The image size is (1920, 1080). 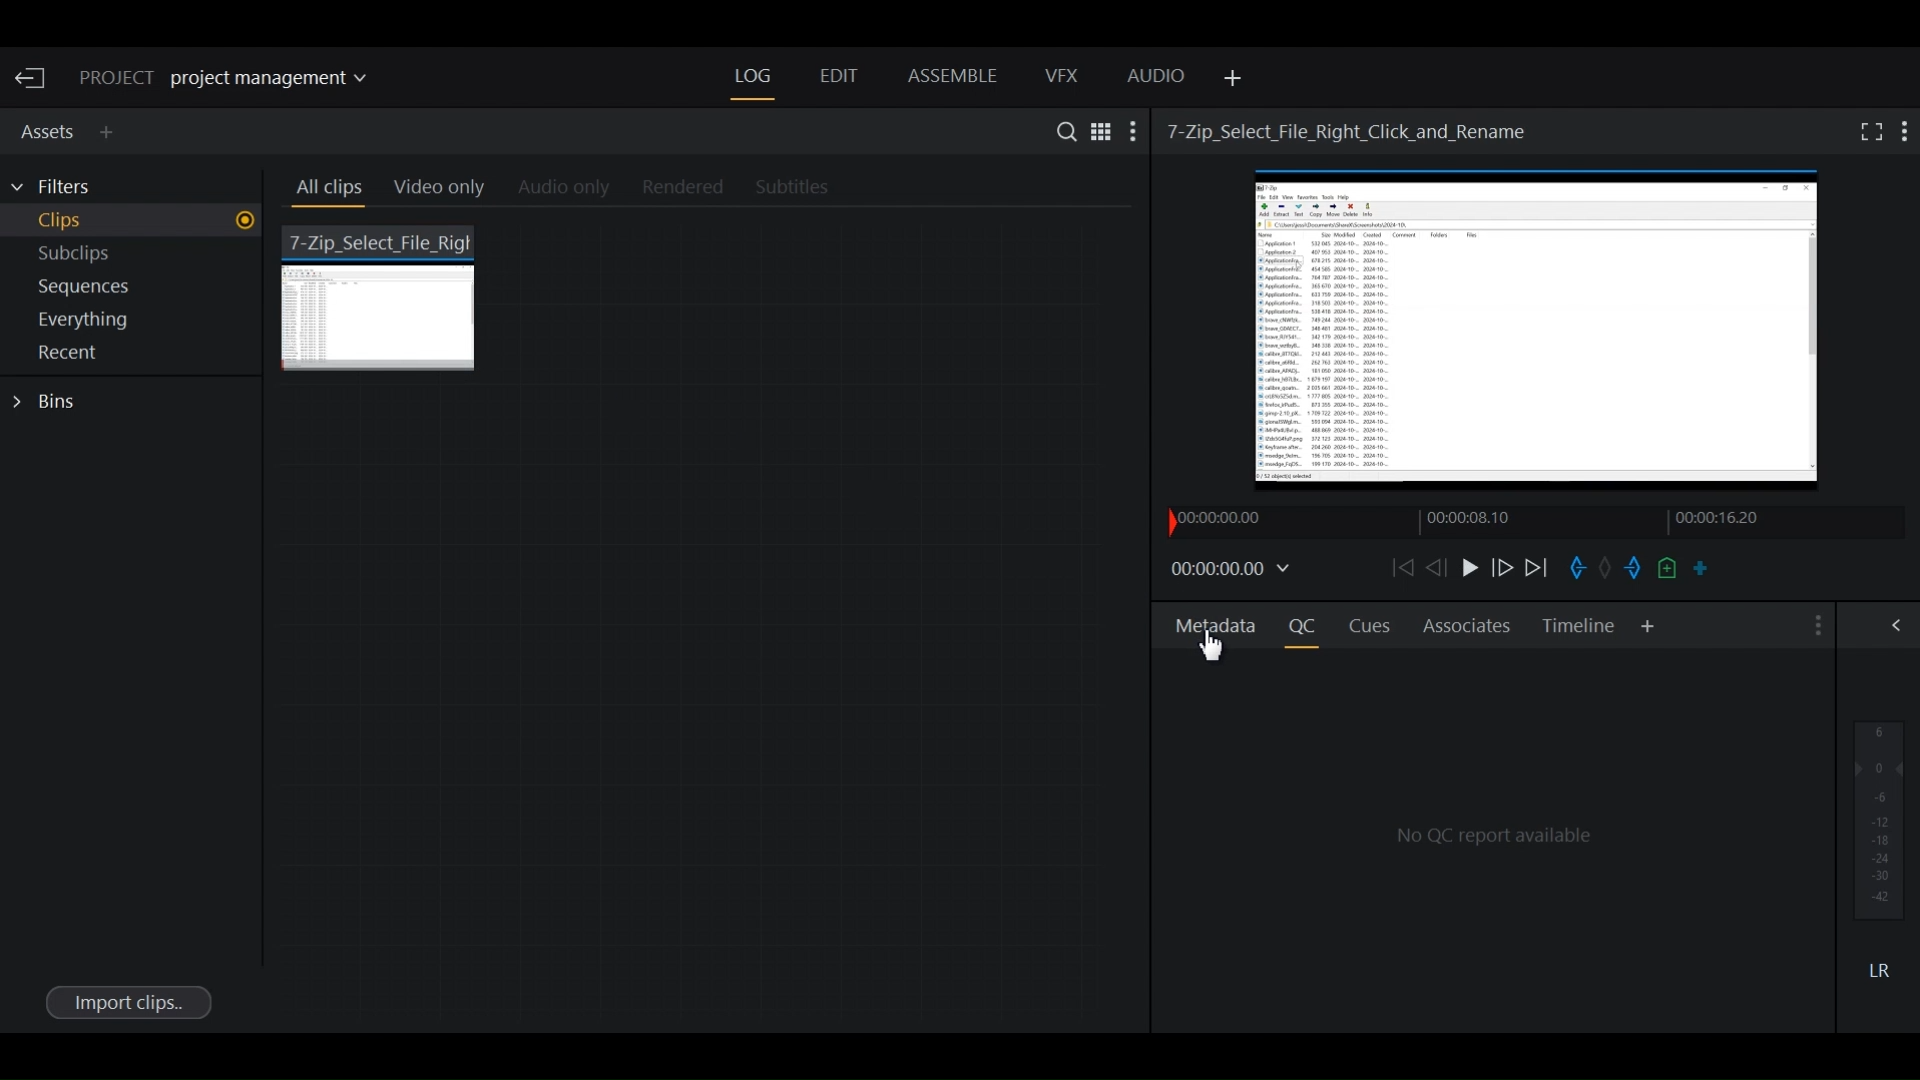 What do you see at coordinates (1157, 79) in the screenshot?
I see `Audio` at bounding box center [1157, 79].